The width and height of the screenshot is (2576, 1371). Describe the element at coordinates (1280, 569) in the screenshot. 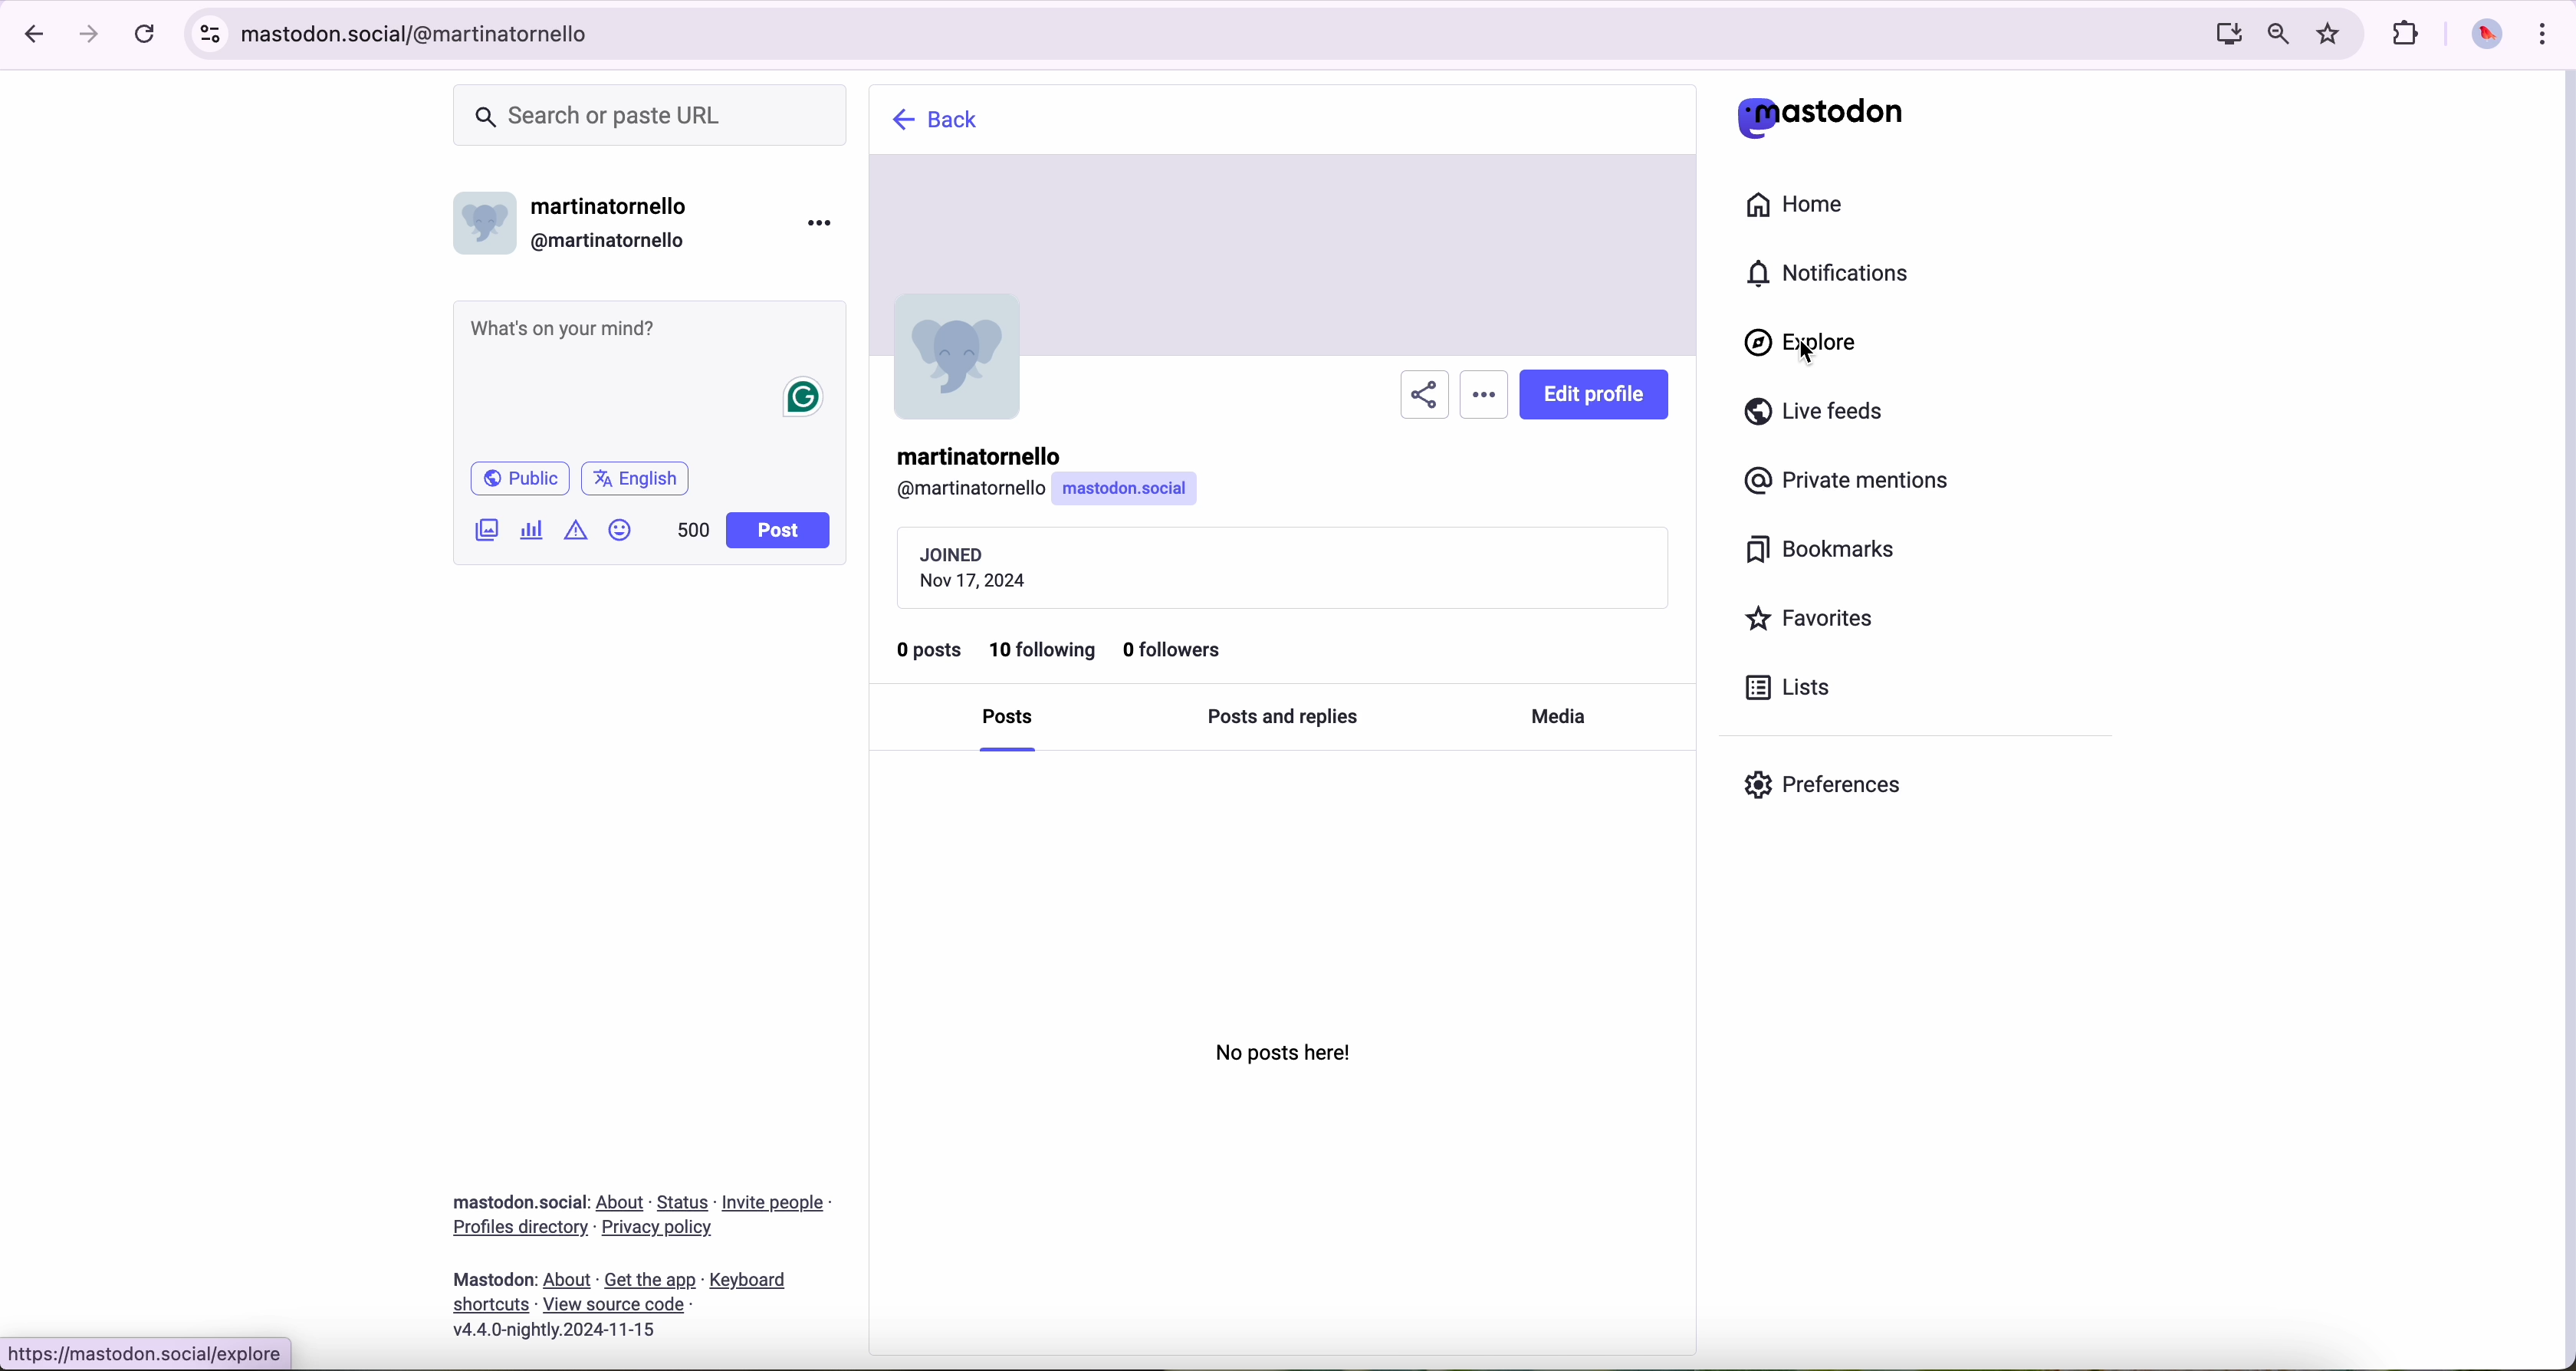

I see `date of join` at that location.